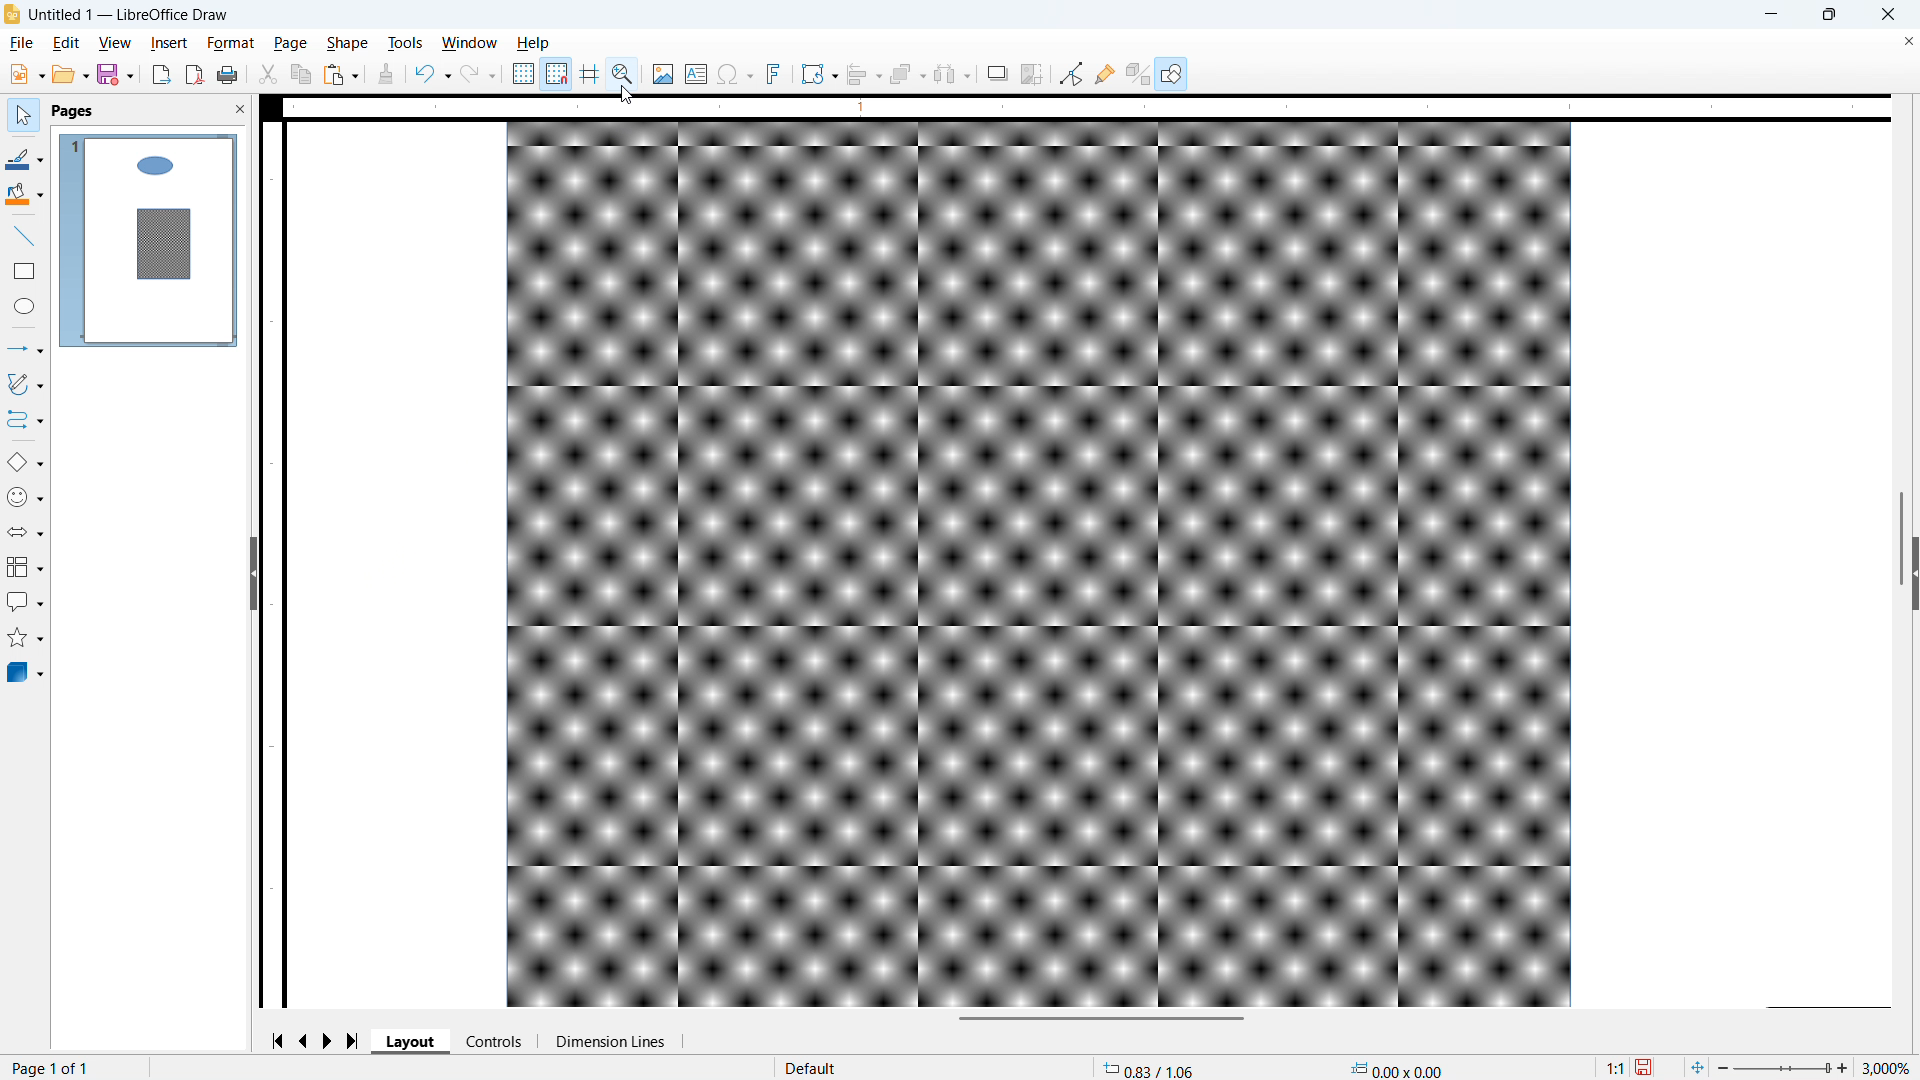 This screenshot has height=1080, width=1920. What do you see at coordinates (281, 1041) in the screenshot?
I see `Go to first page ` at bounding box center [281, 1041].